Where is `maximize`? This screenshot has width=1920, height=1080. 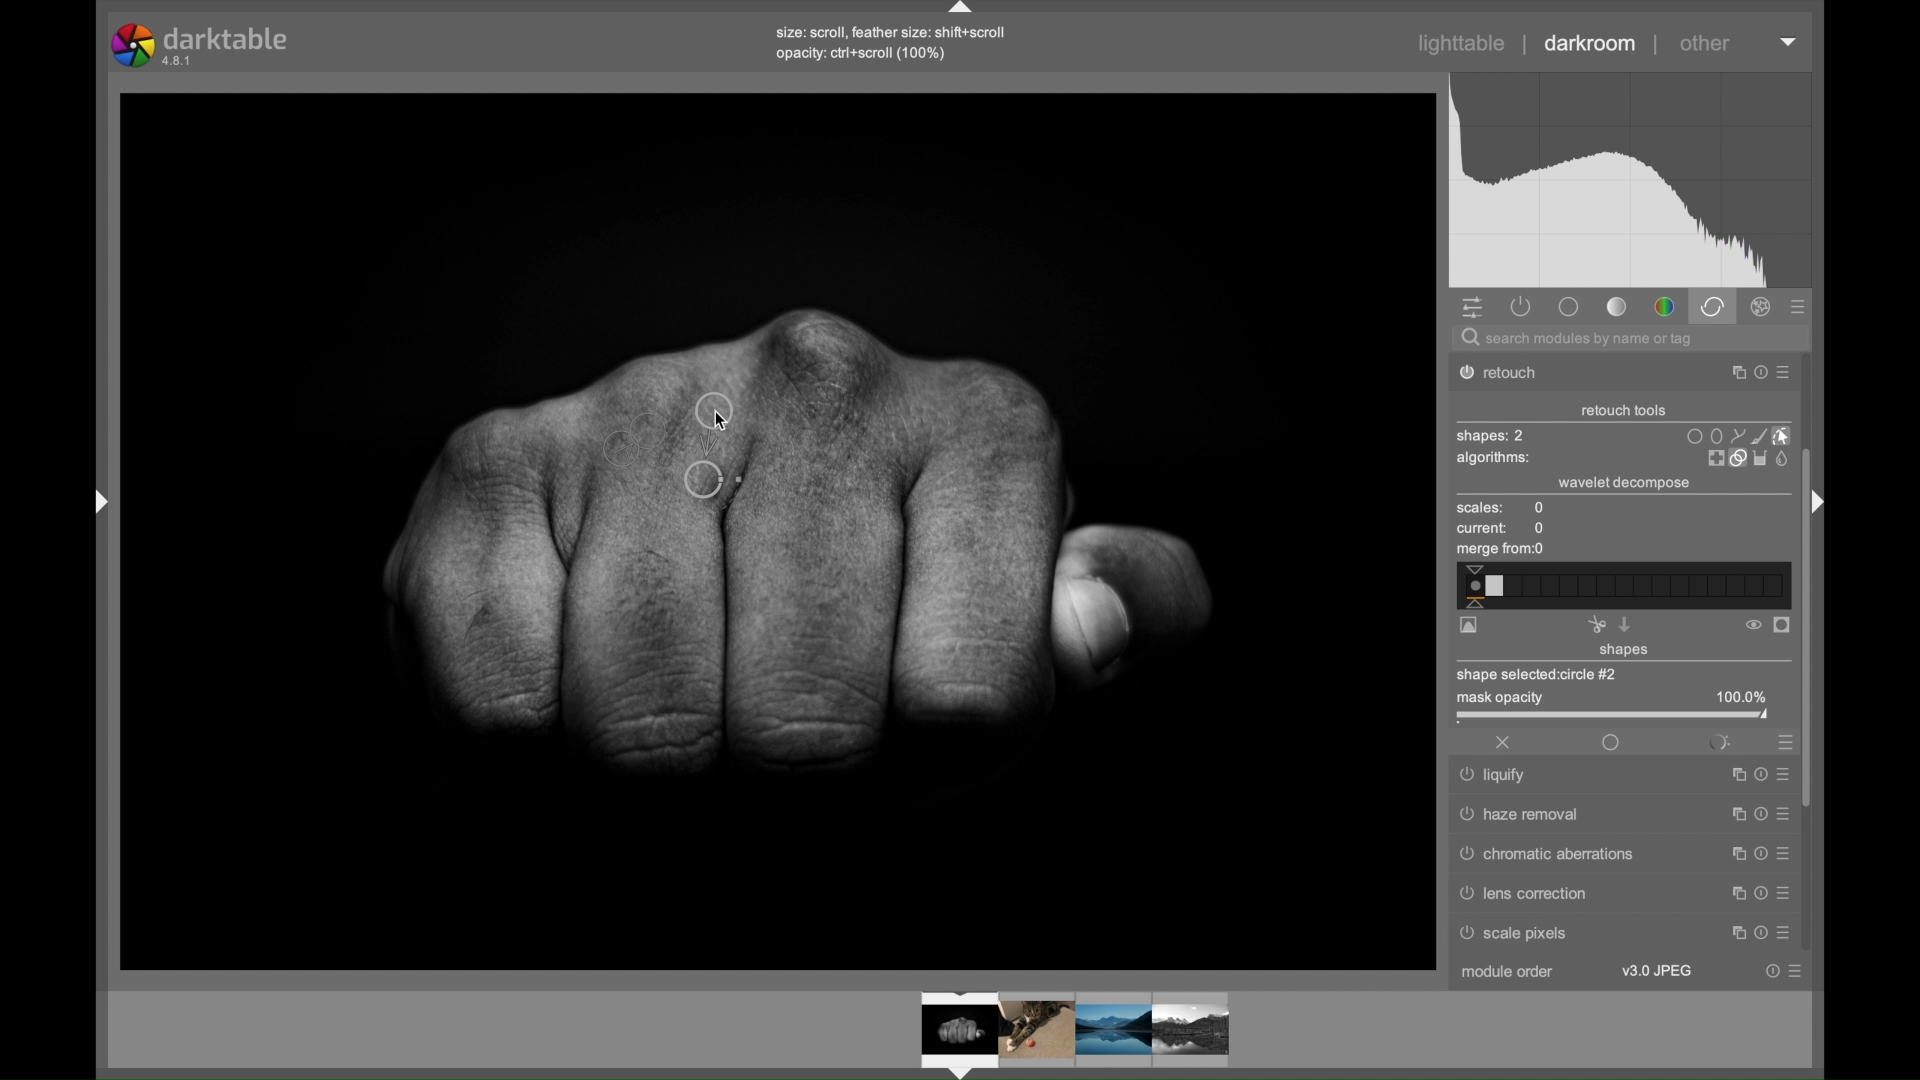
maximize is located at coordinates (1733, 891).